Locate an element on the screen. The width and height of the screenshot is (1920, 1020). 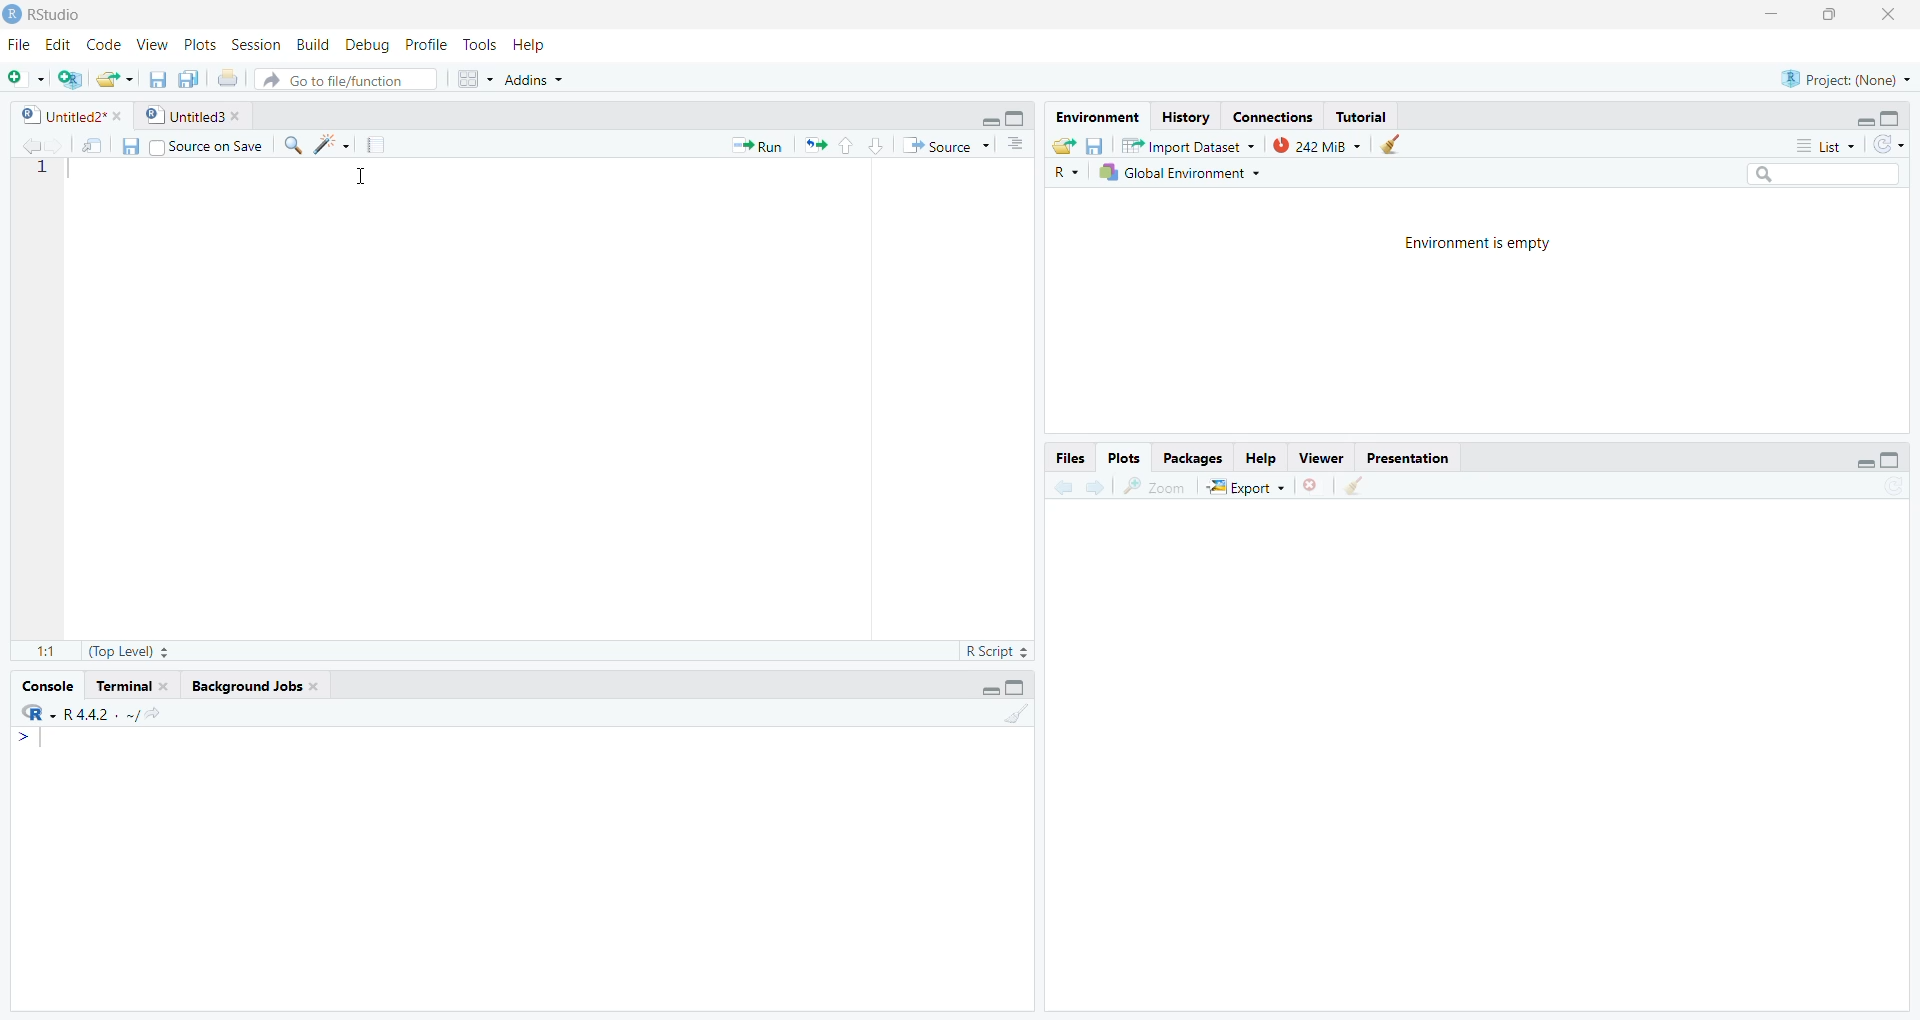
close is located at coordinates (1314, 485).